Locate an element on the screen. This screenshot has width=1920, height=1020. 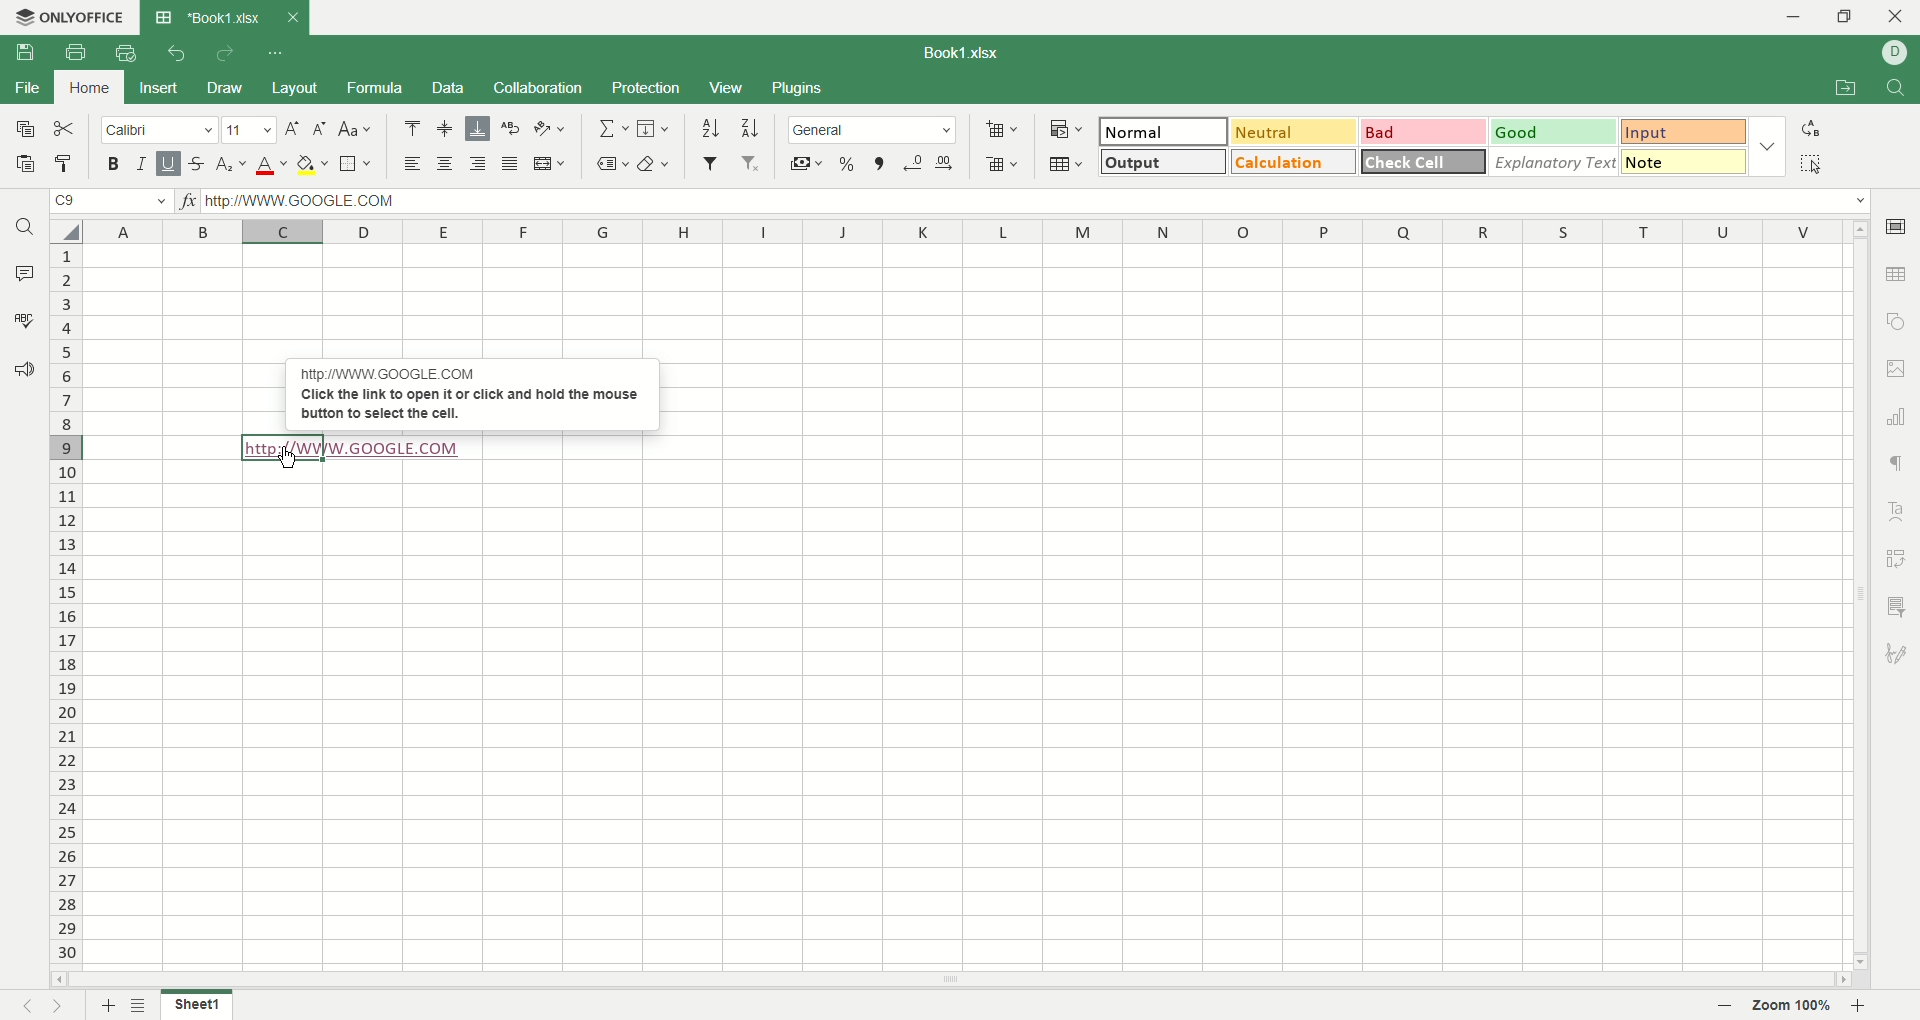
cut is located at coordinates (68, 131).